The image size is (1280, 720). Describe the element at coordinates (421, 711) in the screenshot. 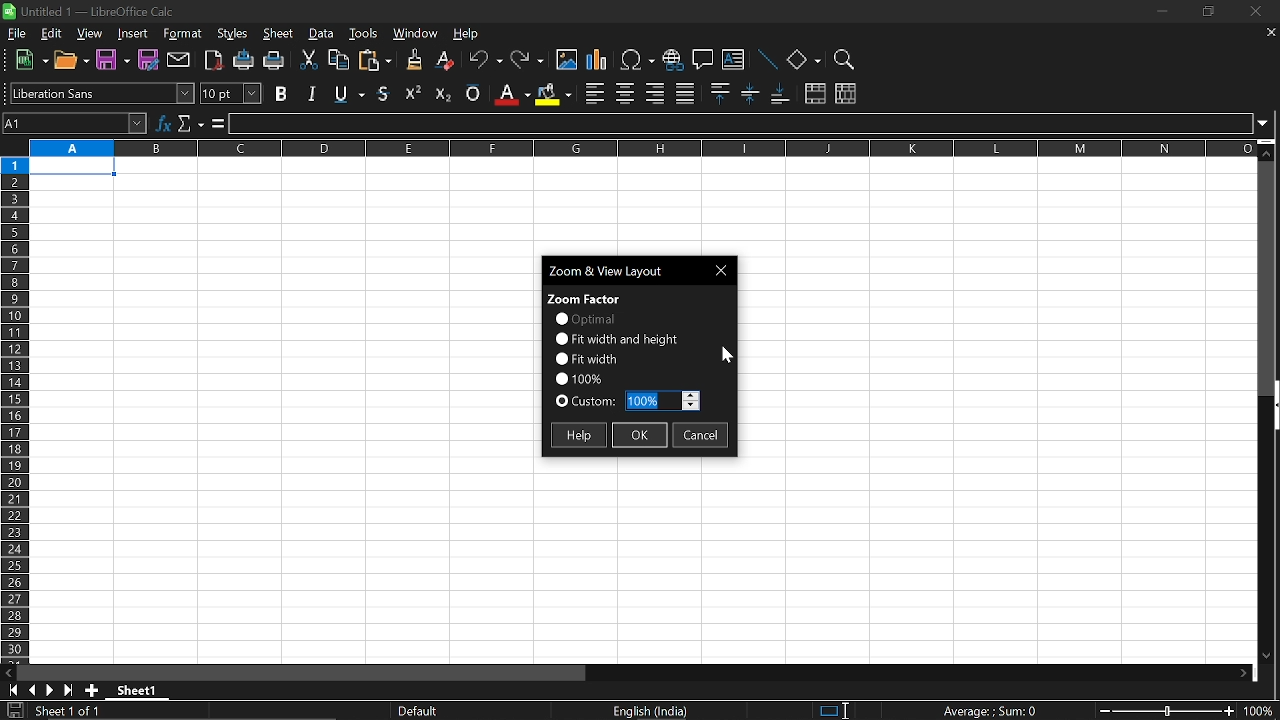

I see `sheet style` at that location.